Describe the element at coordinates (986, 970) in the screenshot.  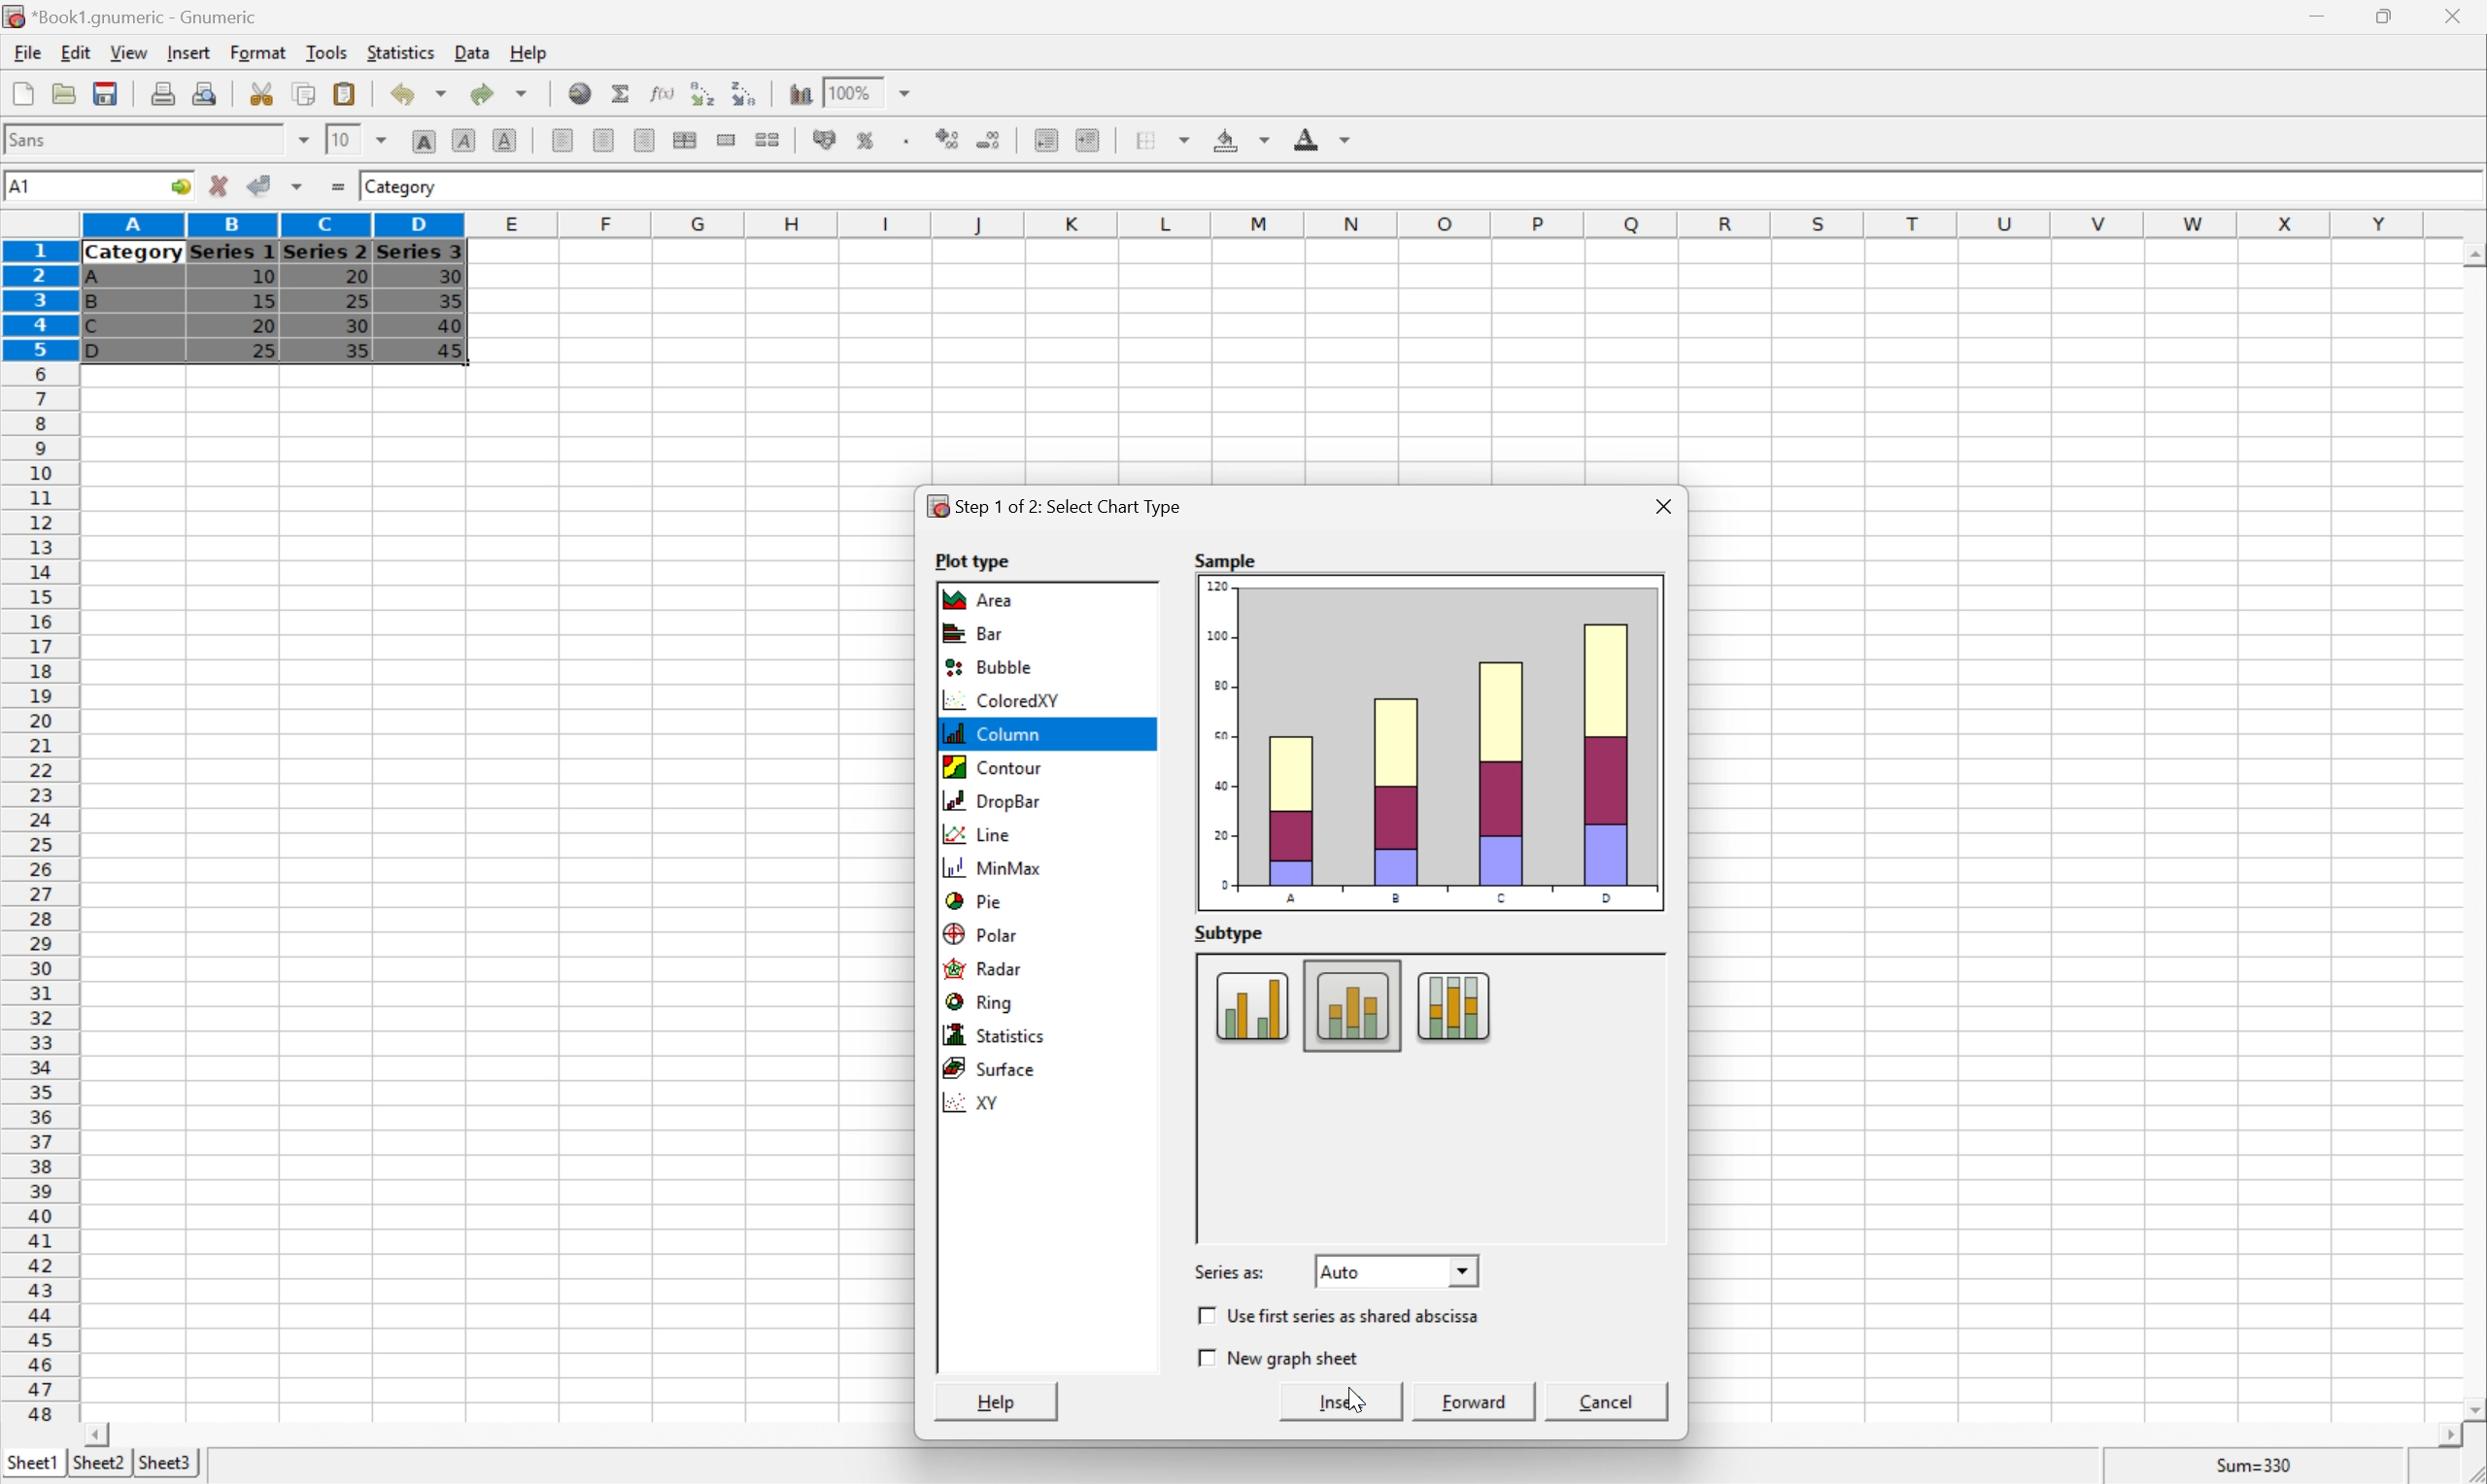
I see `Radar` at that location.